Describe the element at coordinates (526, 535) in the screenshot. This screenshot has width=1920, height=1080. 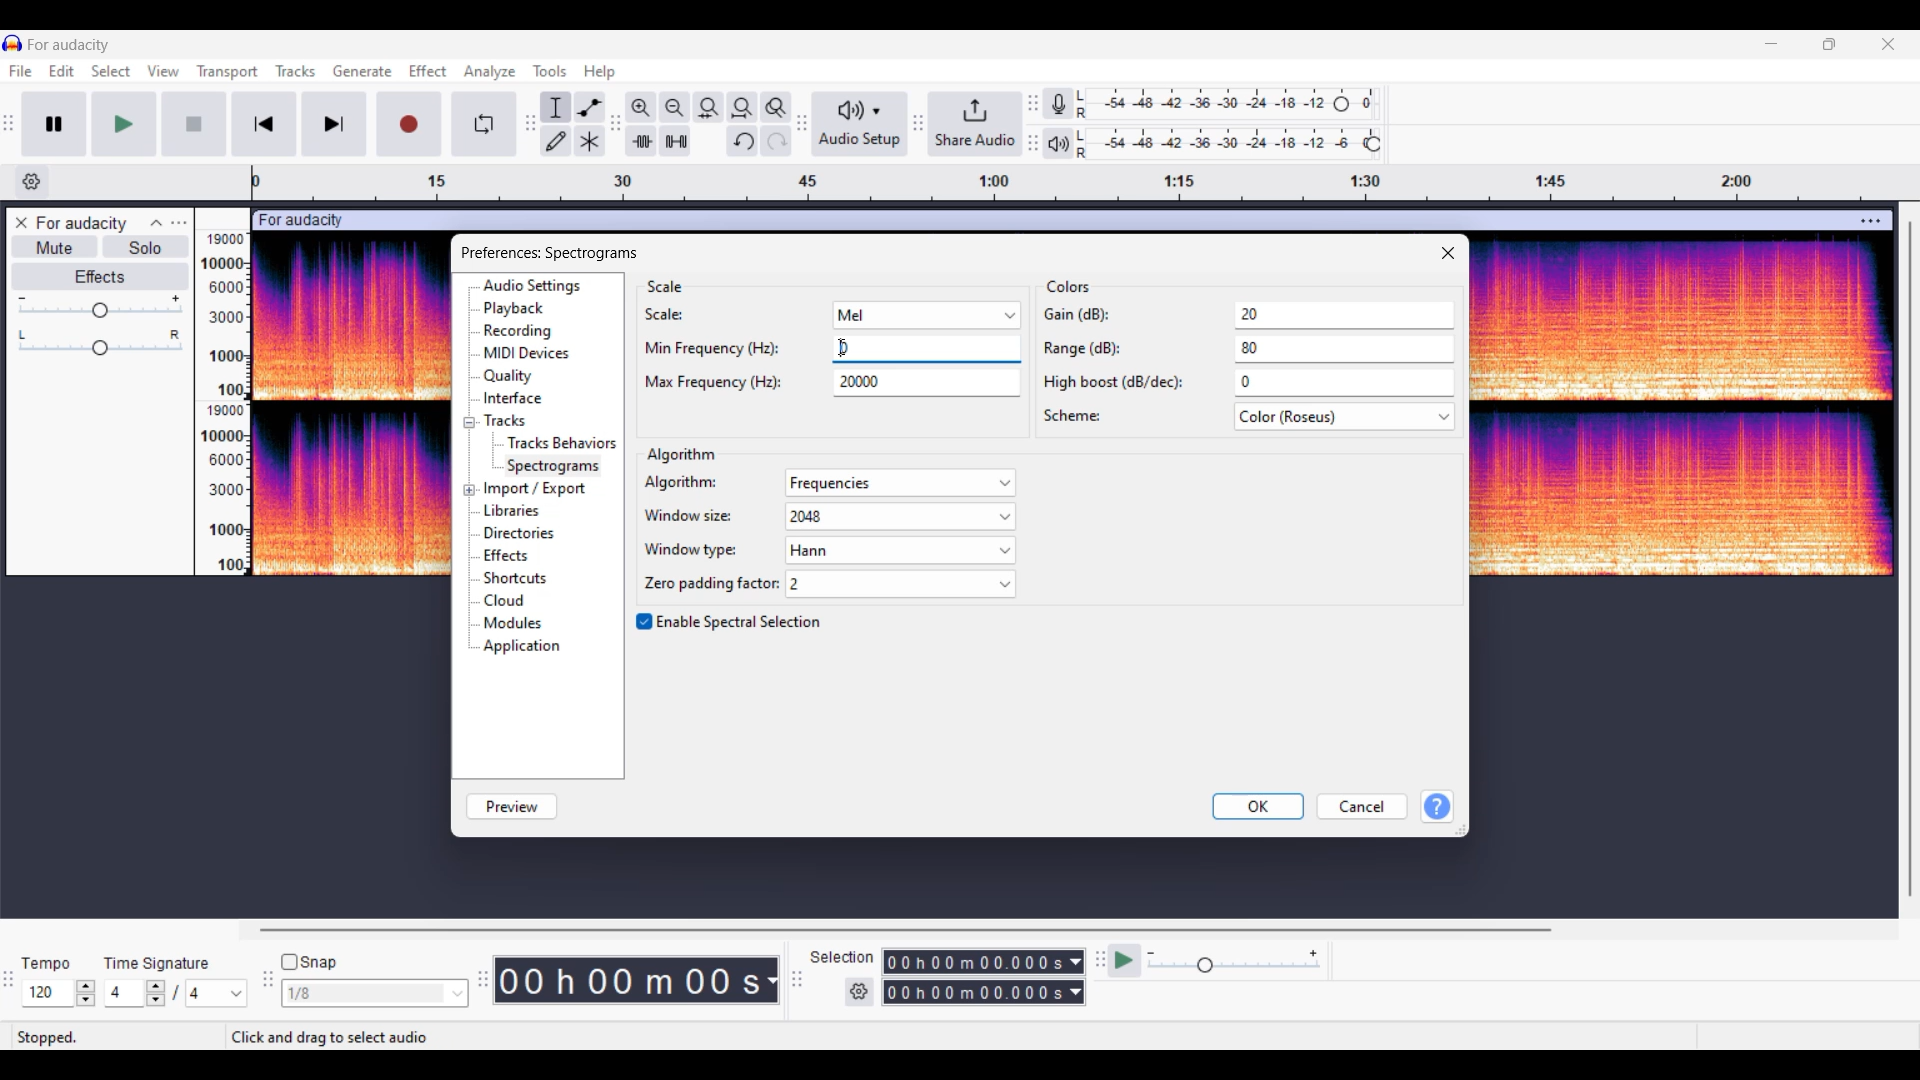
I see `directories` at that location.